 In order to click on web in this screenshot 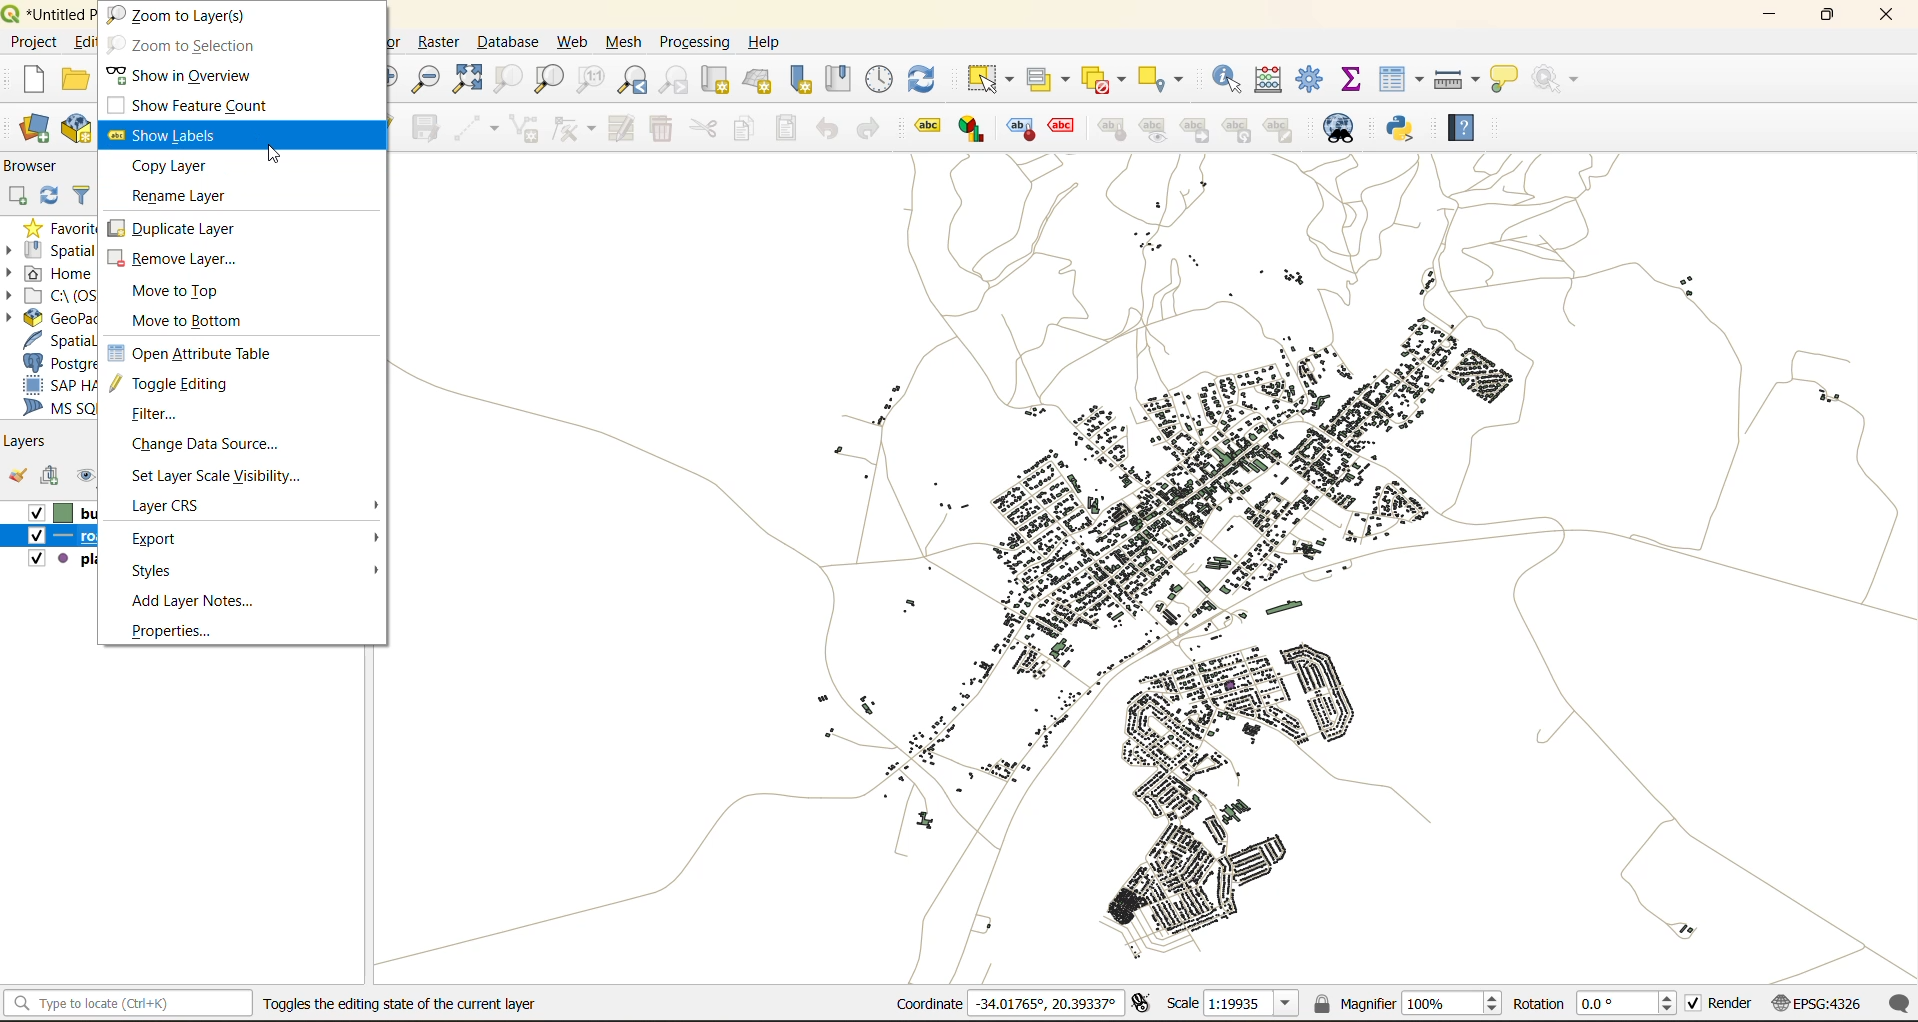, I will do `click(577, 42)`.